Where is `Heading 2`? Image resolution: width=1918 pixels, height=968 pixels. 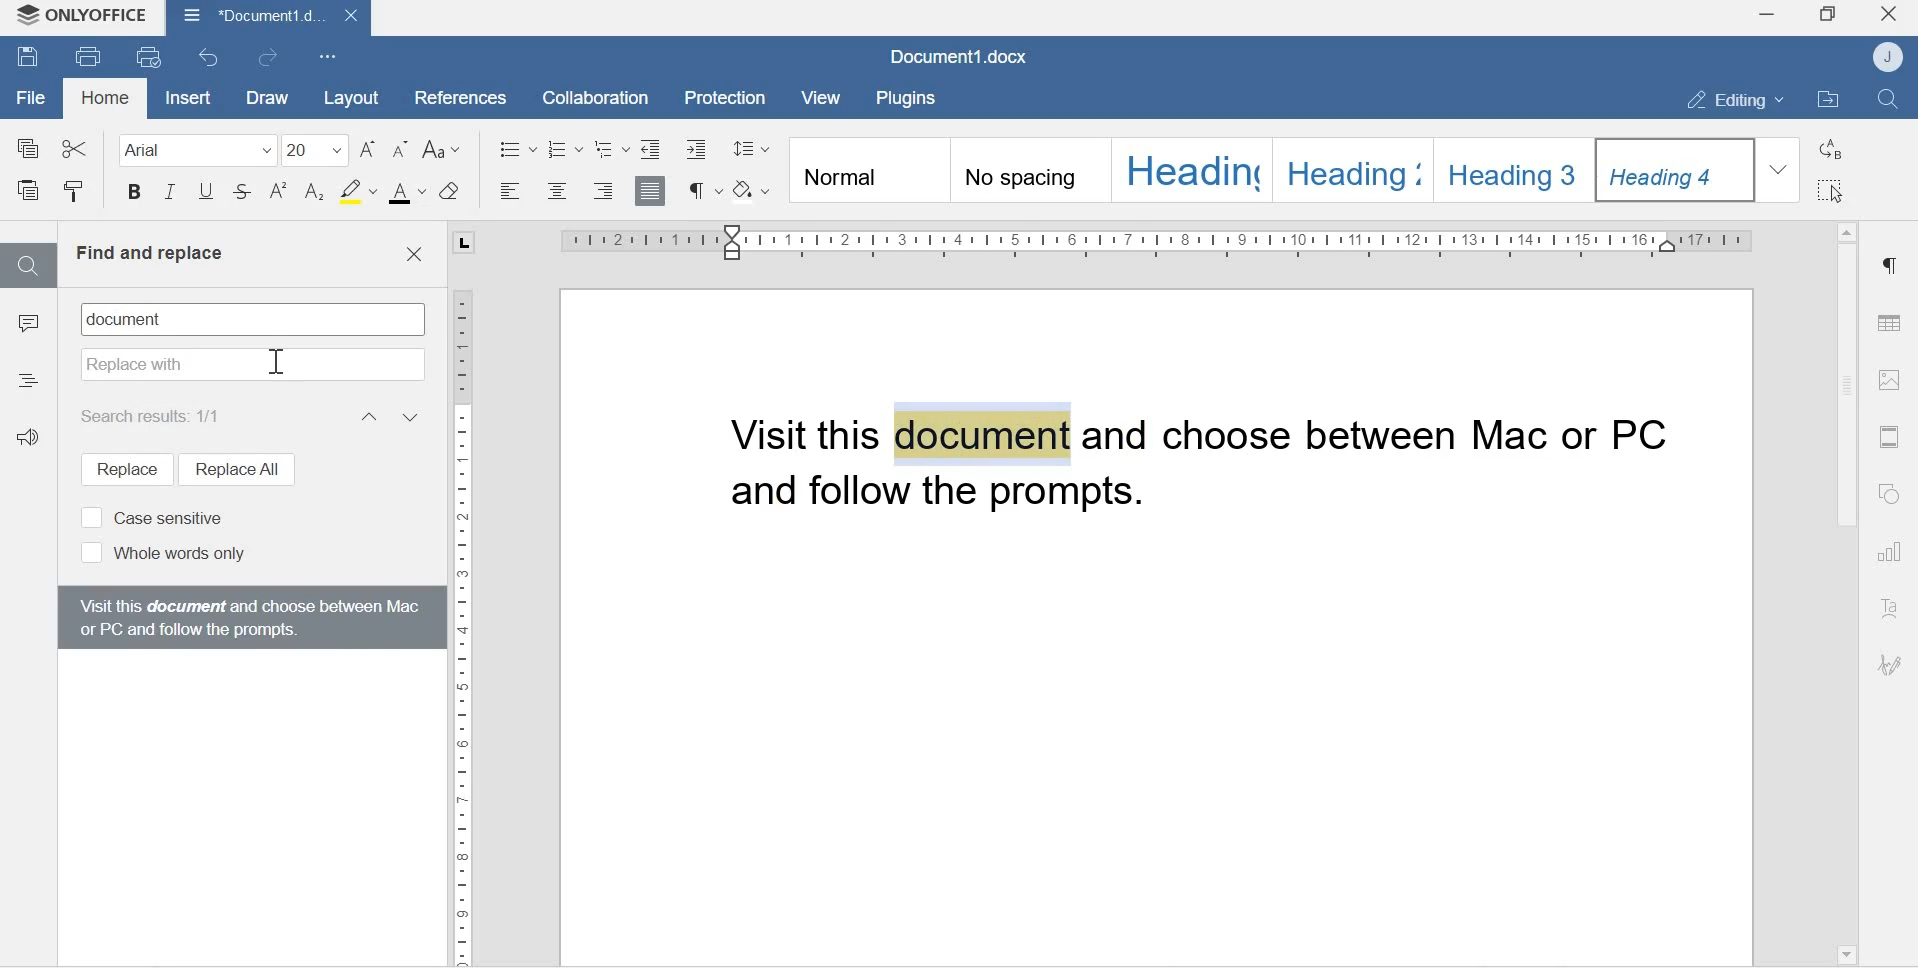
Heading 2 is located at coordinates (1355, 168).